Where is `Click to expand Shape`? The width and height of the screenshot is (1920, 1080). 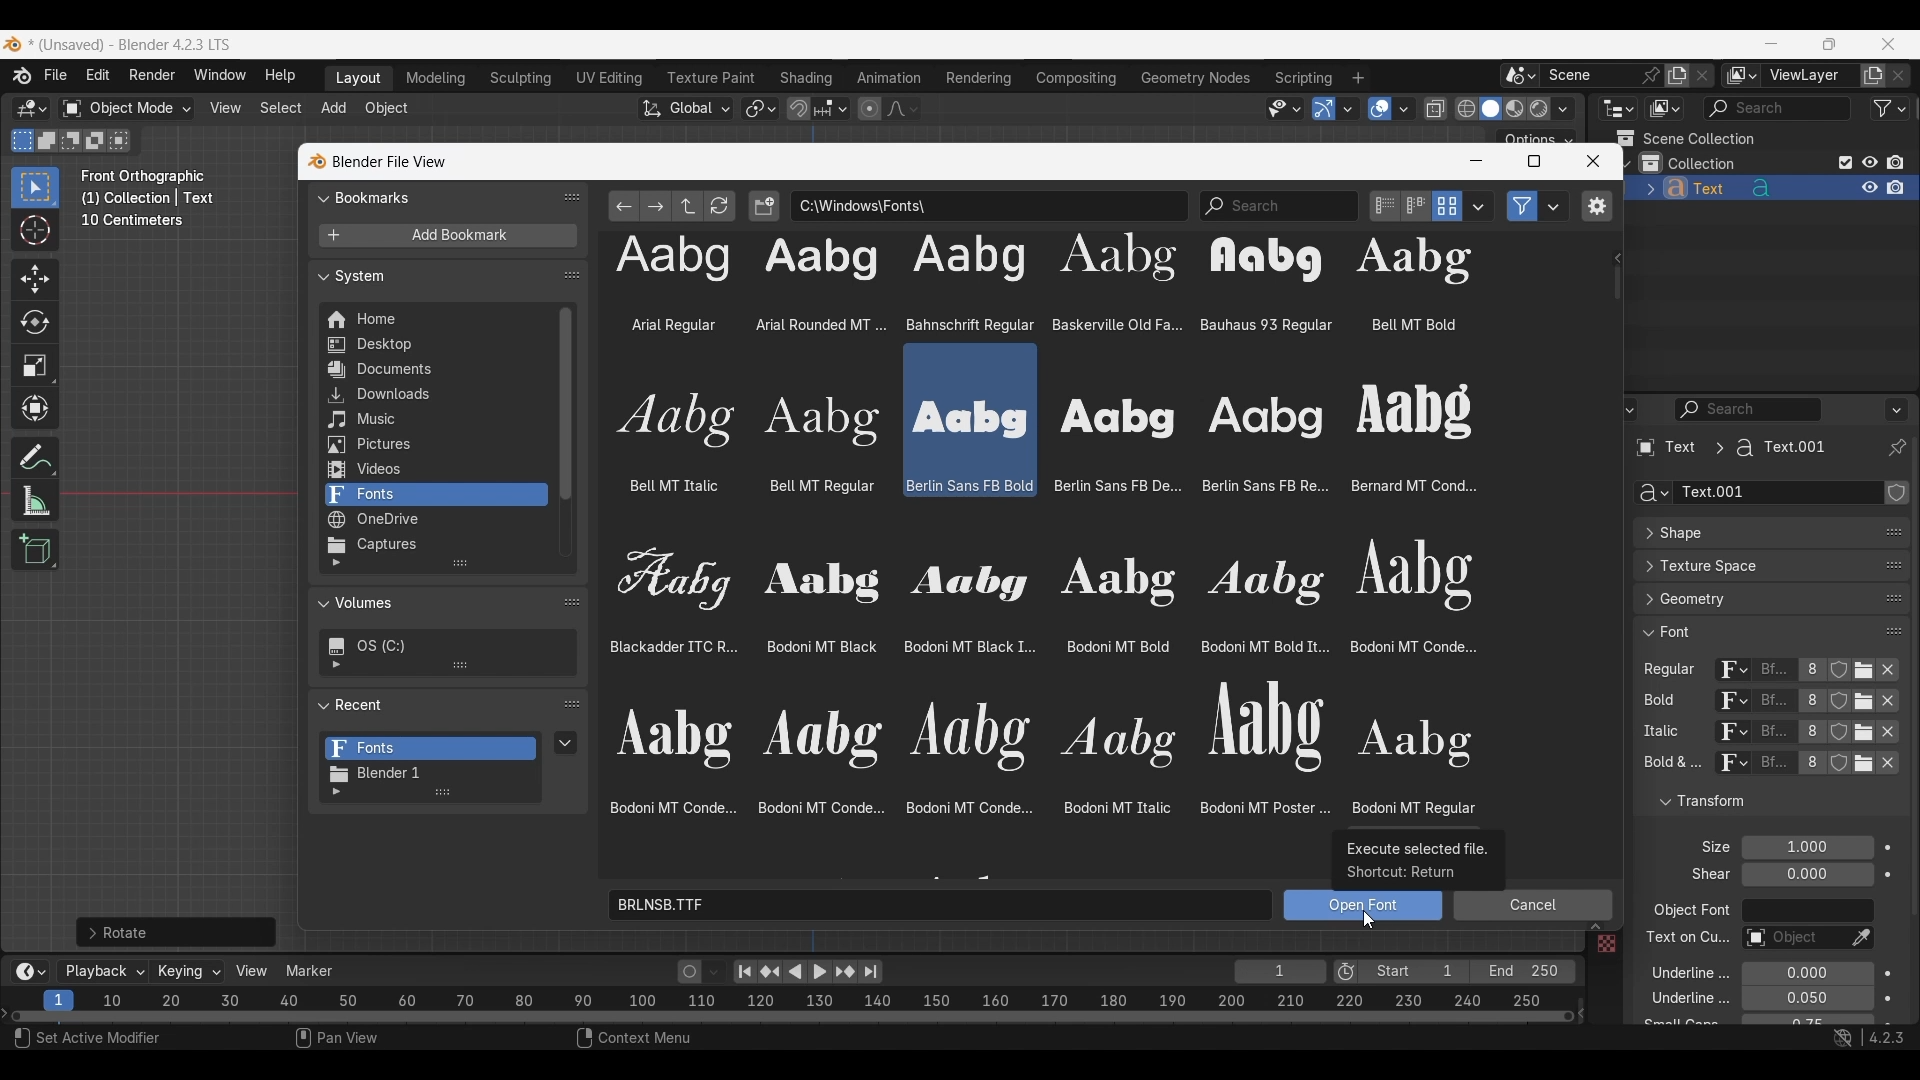
Click to expand Shape is located at coordinates (1750, 534).